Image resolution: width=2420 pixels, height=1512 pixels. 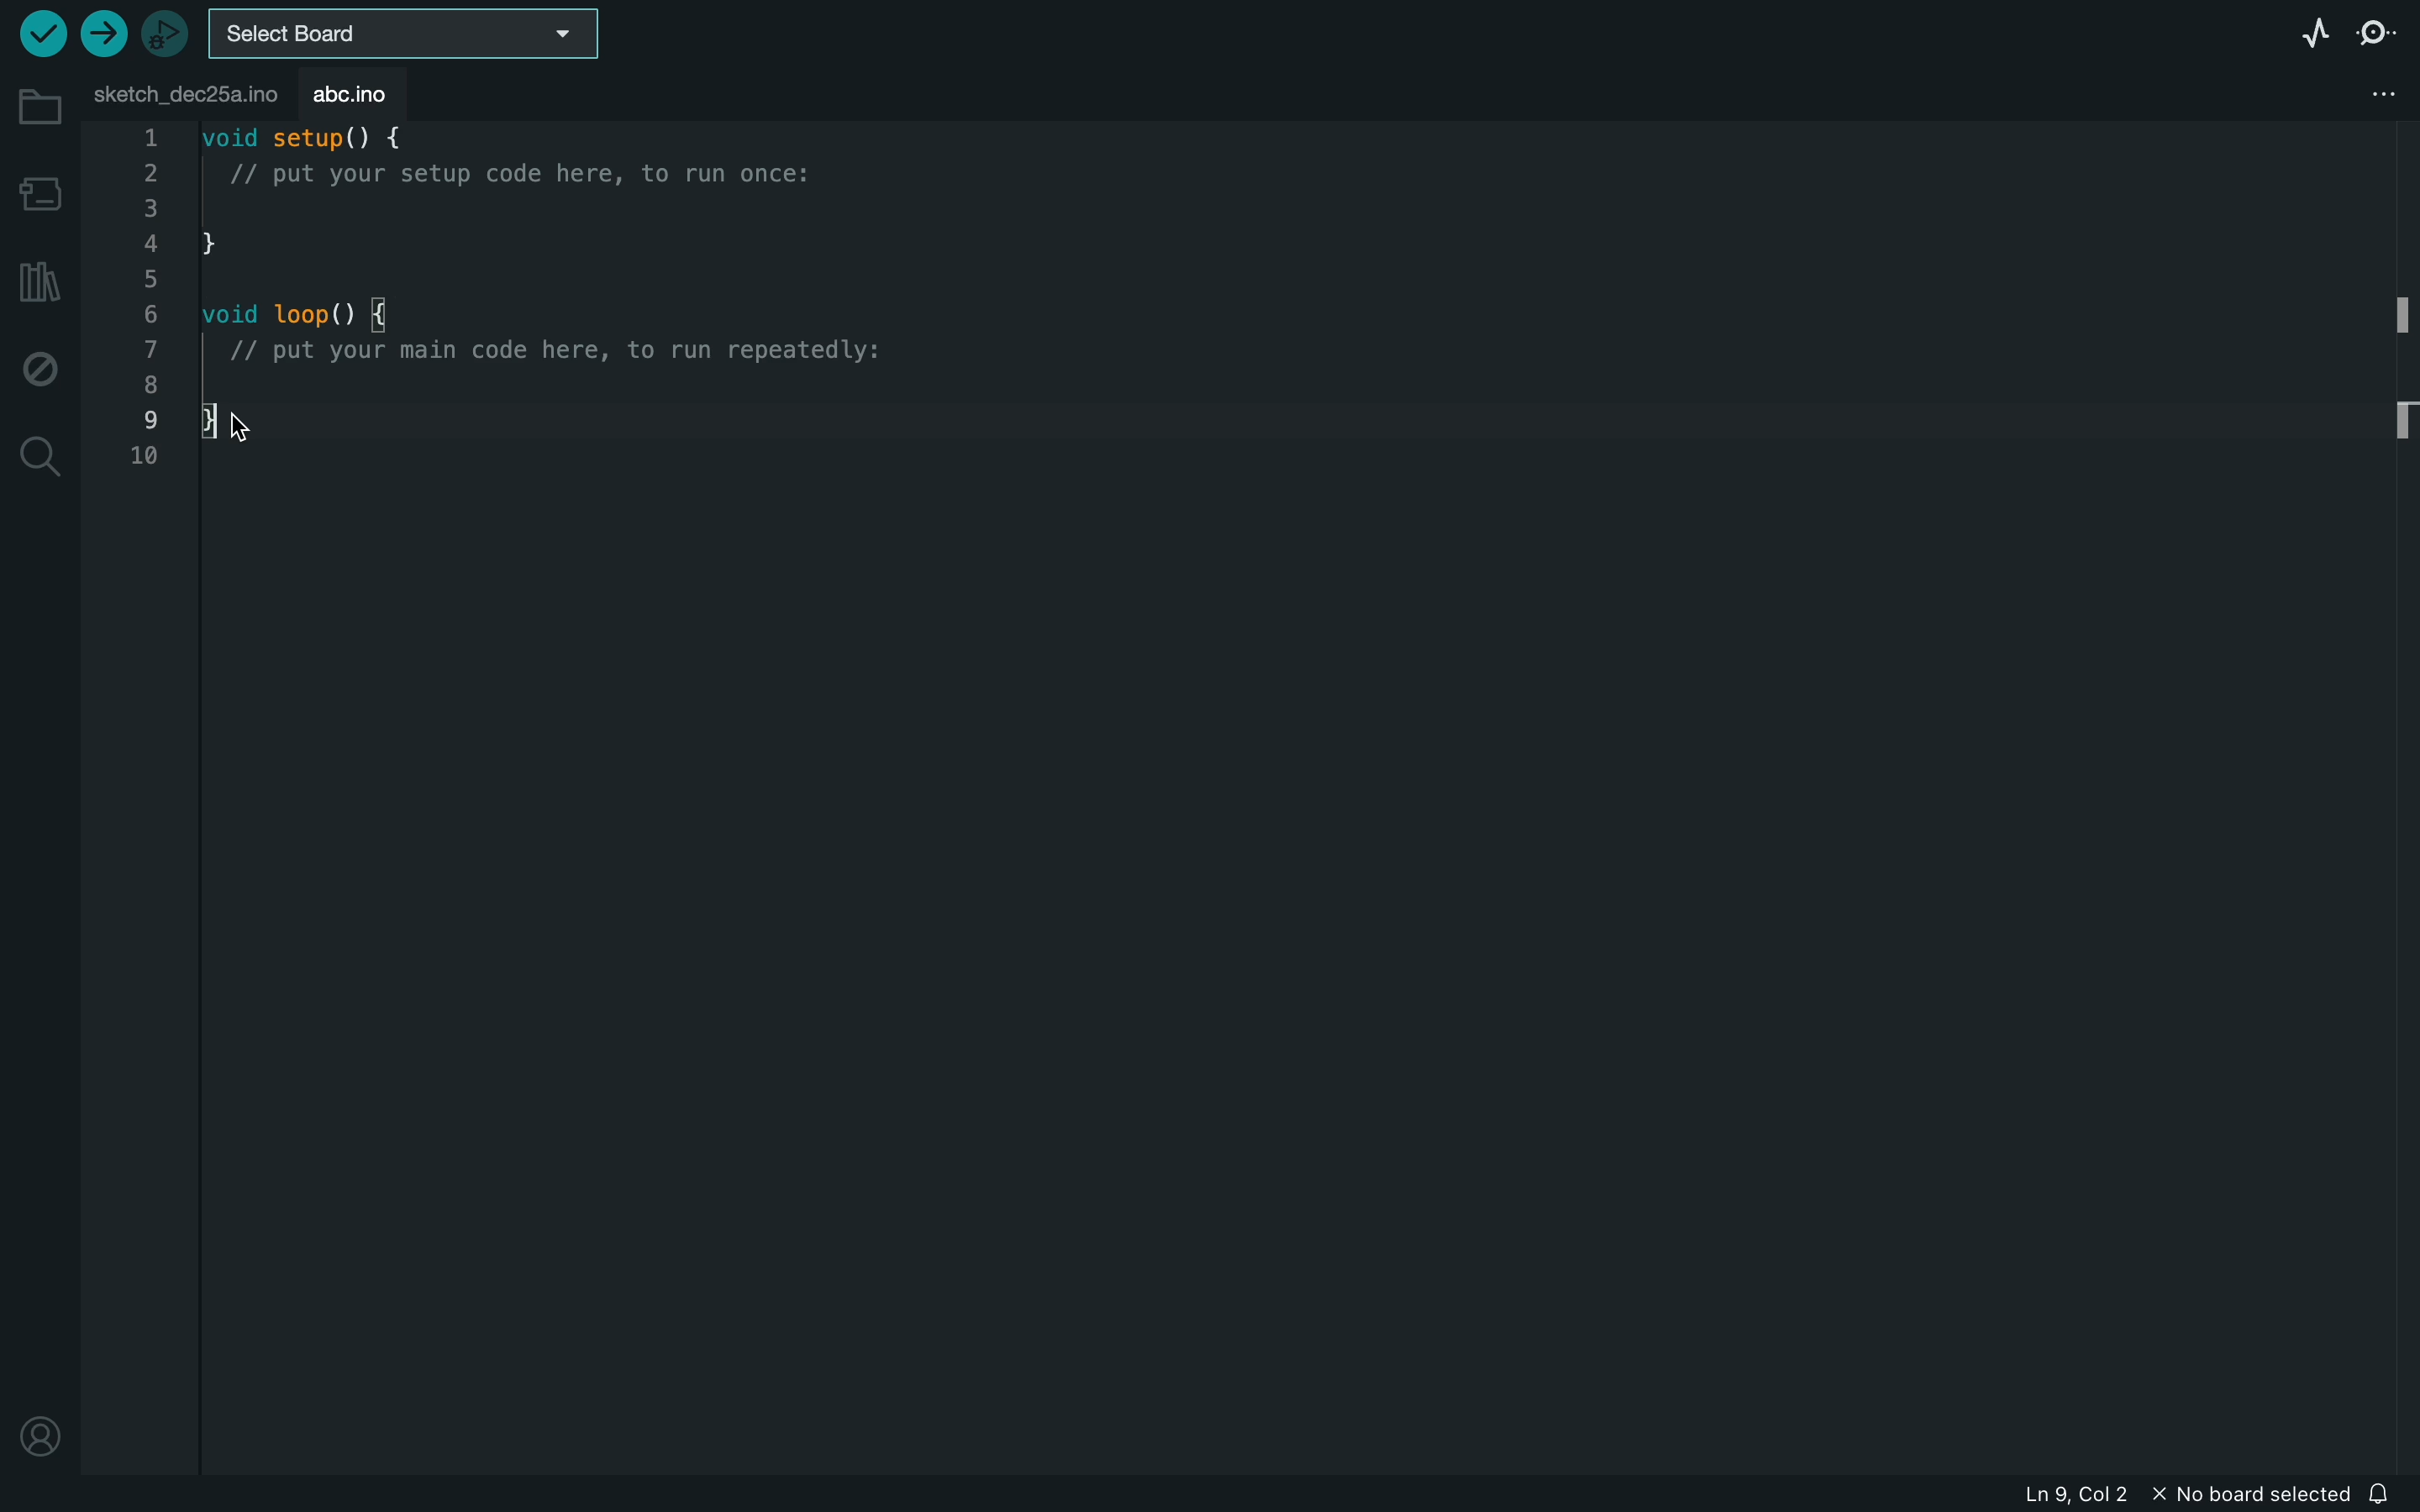 I want to click on cursor, so click(x=243, y=429).